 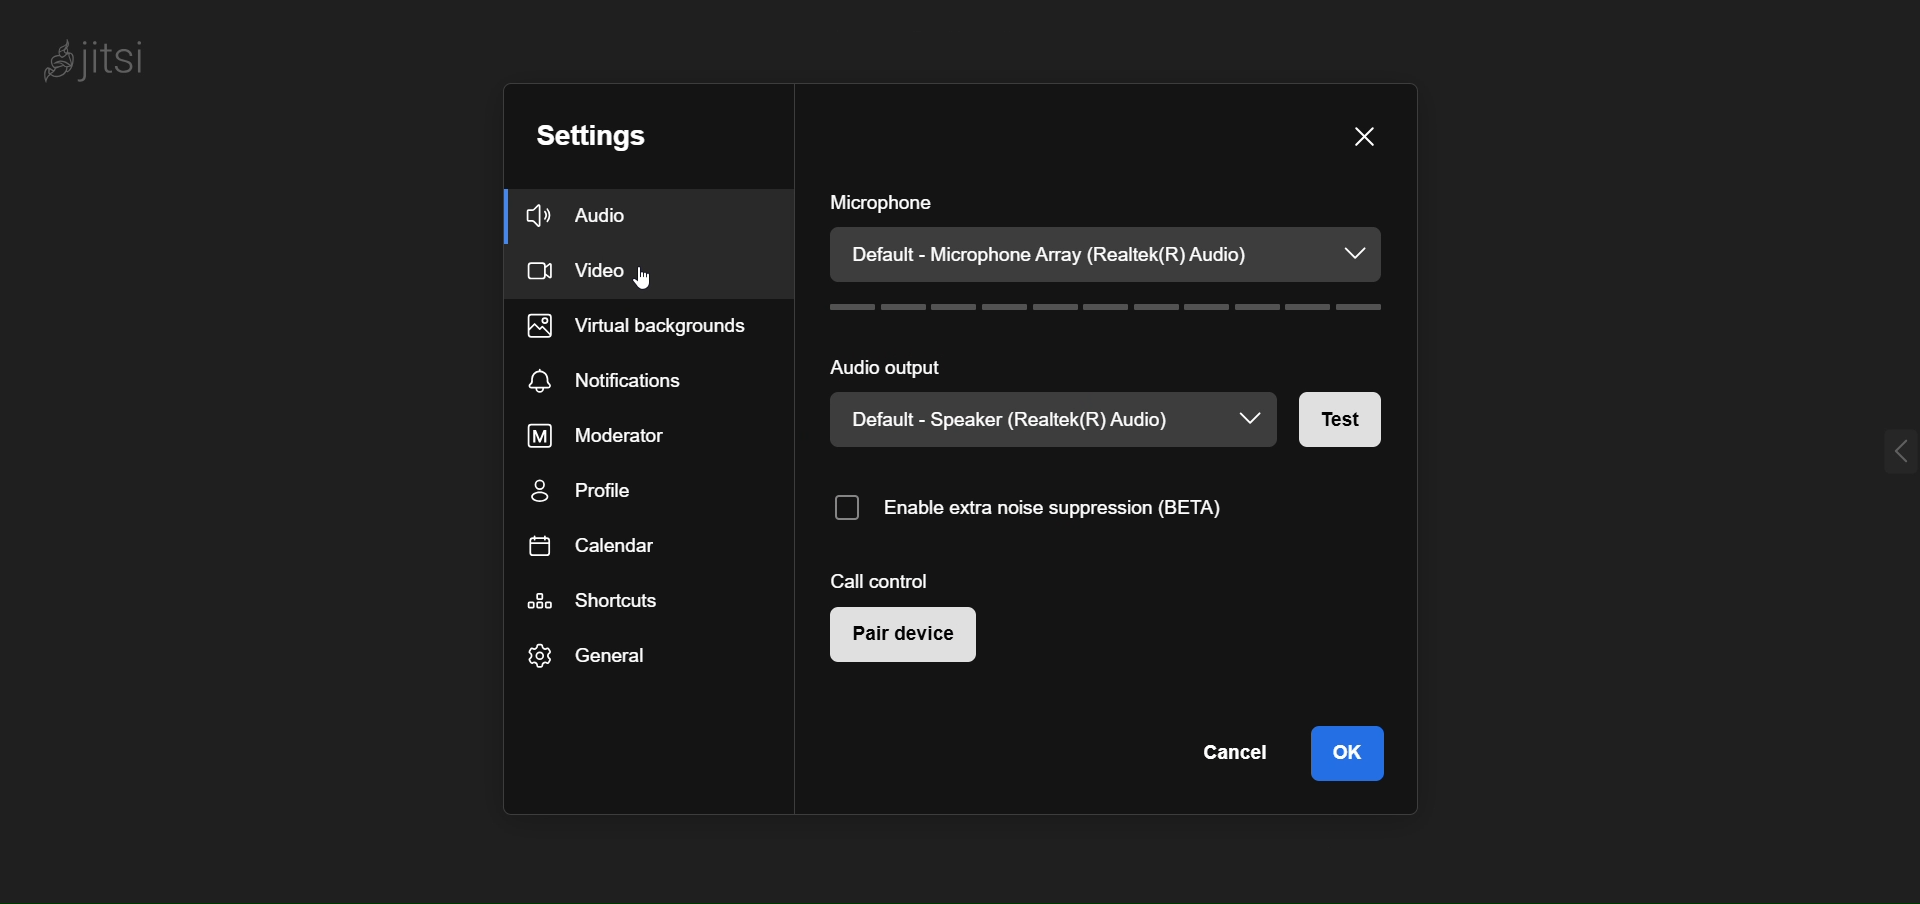 I want to click on speaker type, so click(x=1022, y=422).